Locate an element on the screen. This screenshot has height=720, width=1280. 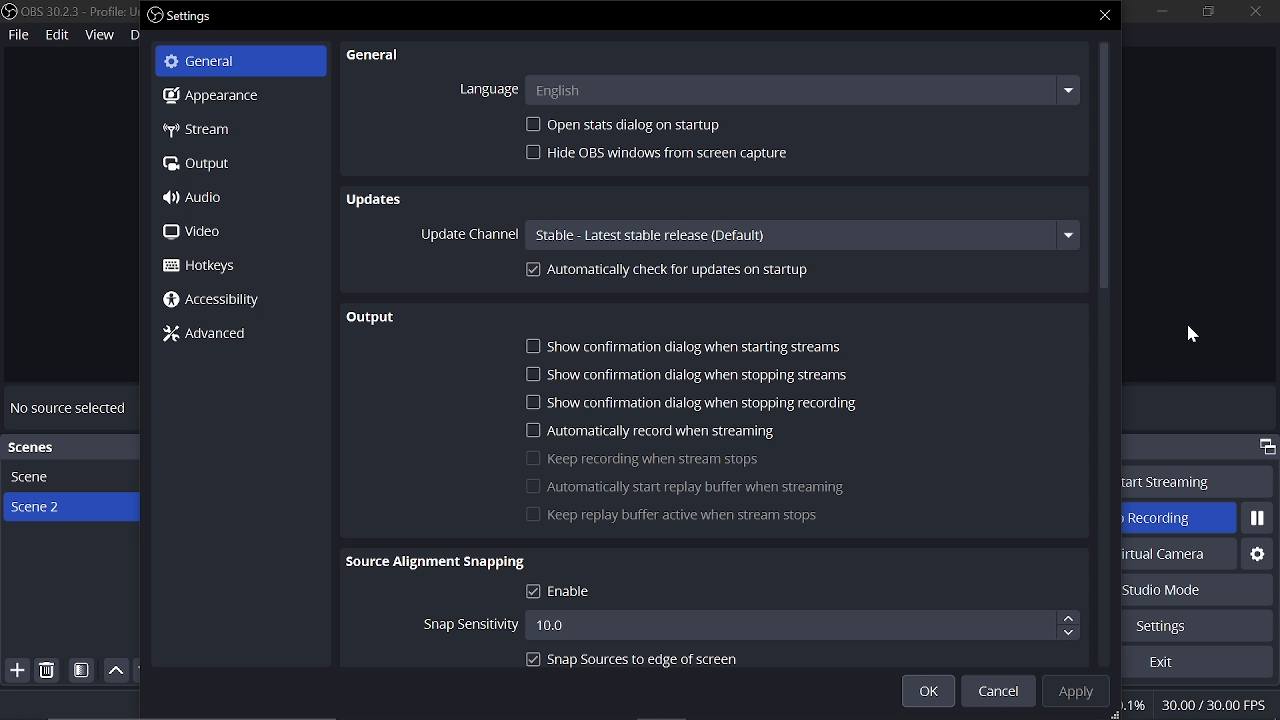
stream is located at coordinates (235, 132).